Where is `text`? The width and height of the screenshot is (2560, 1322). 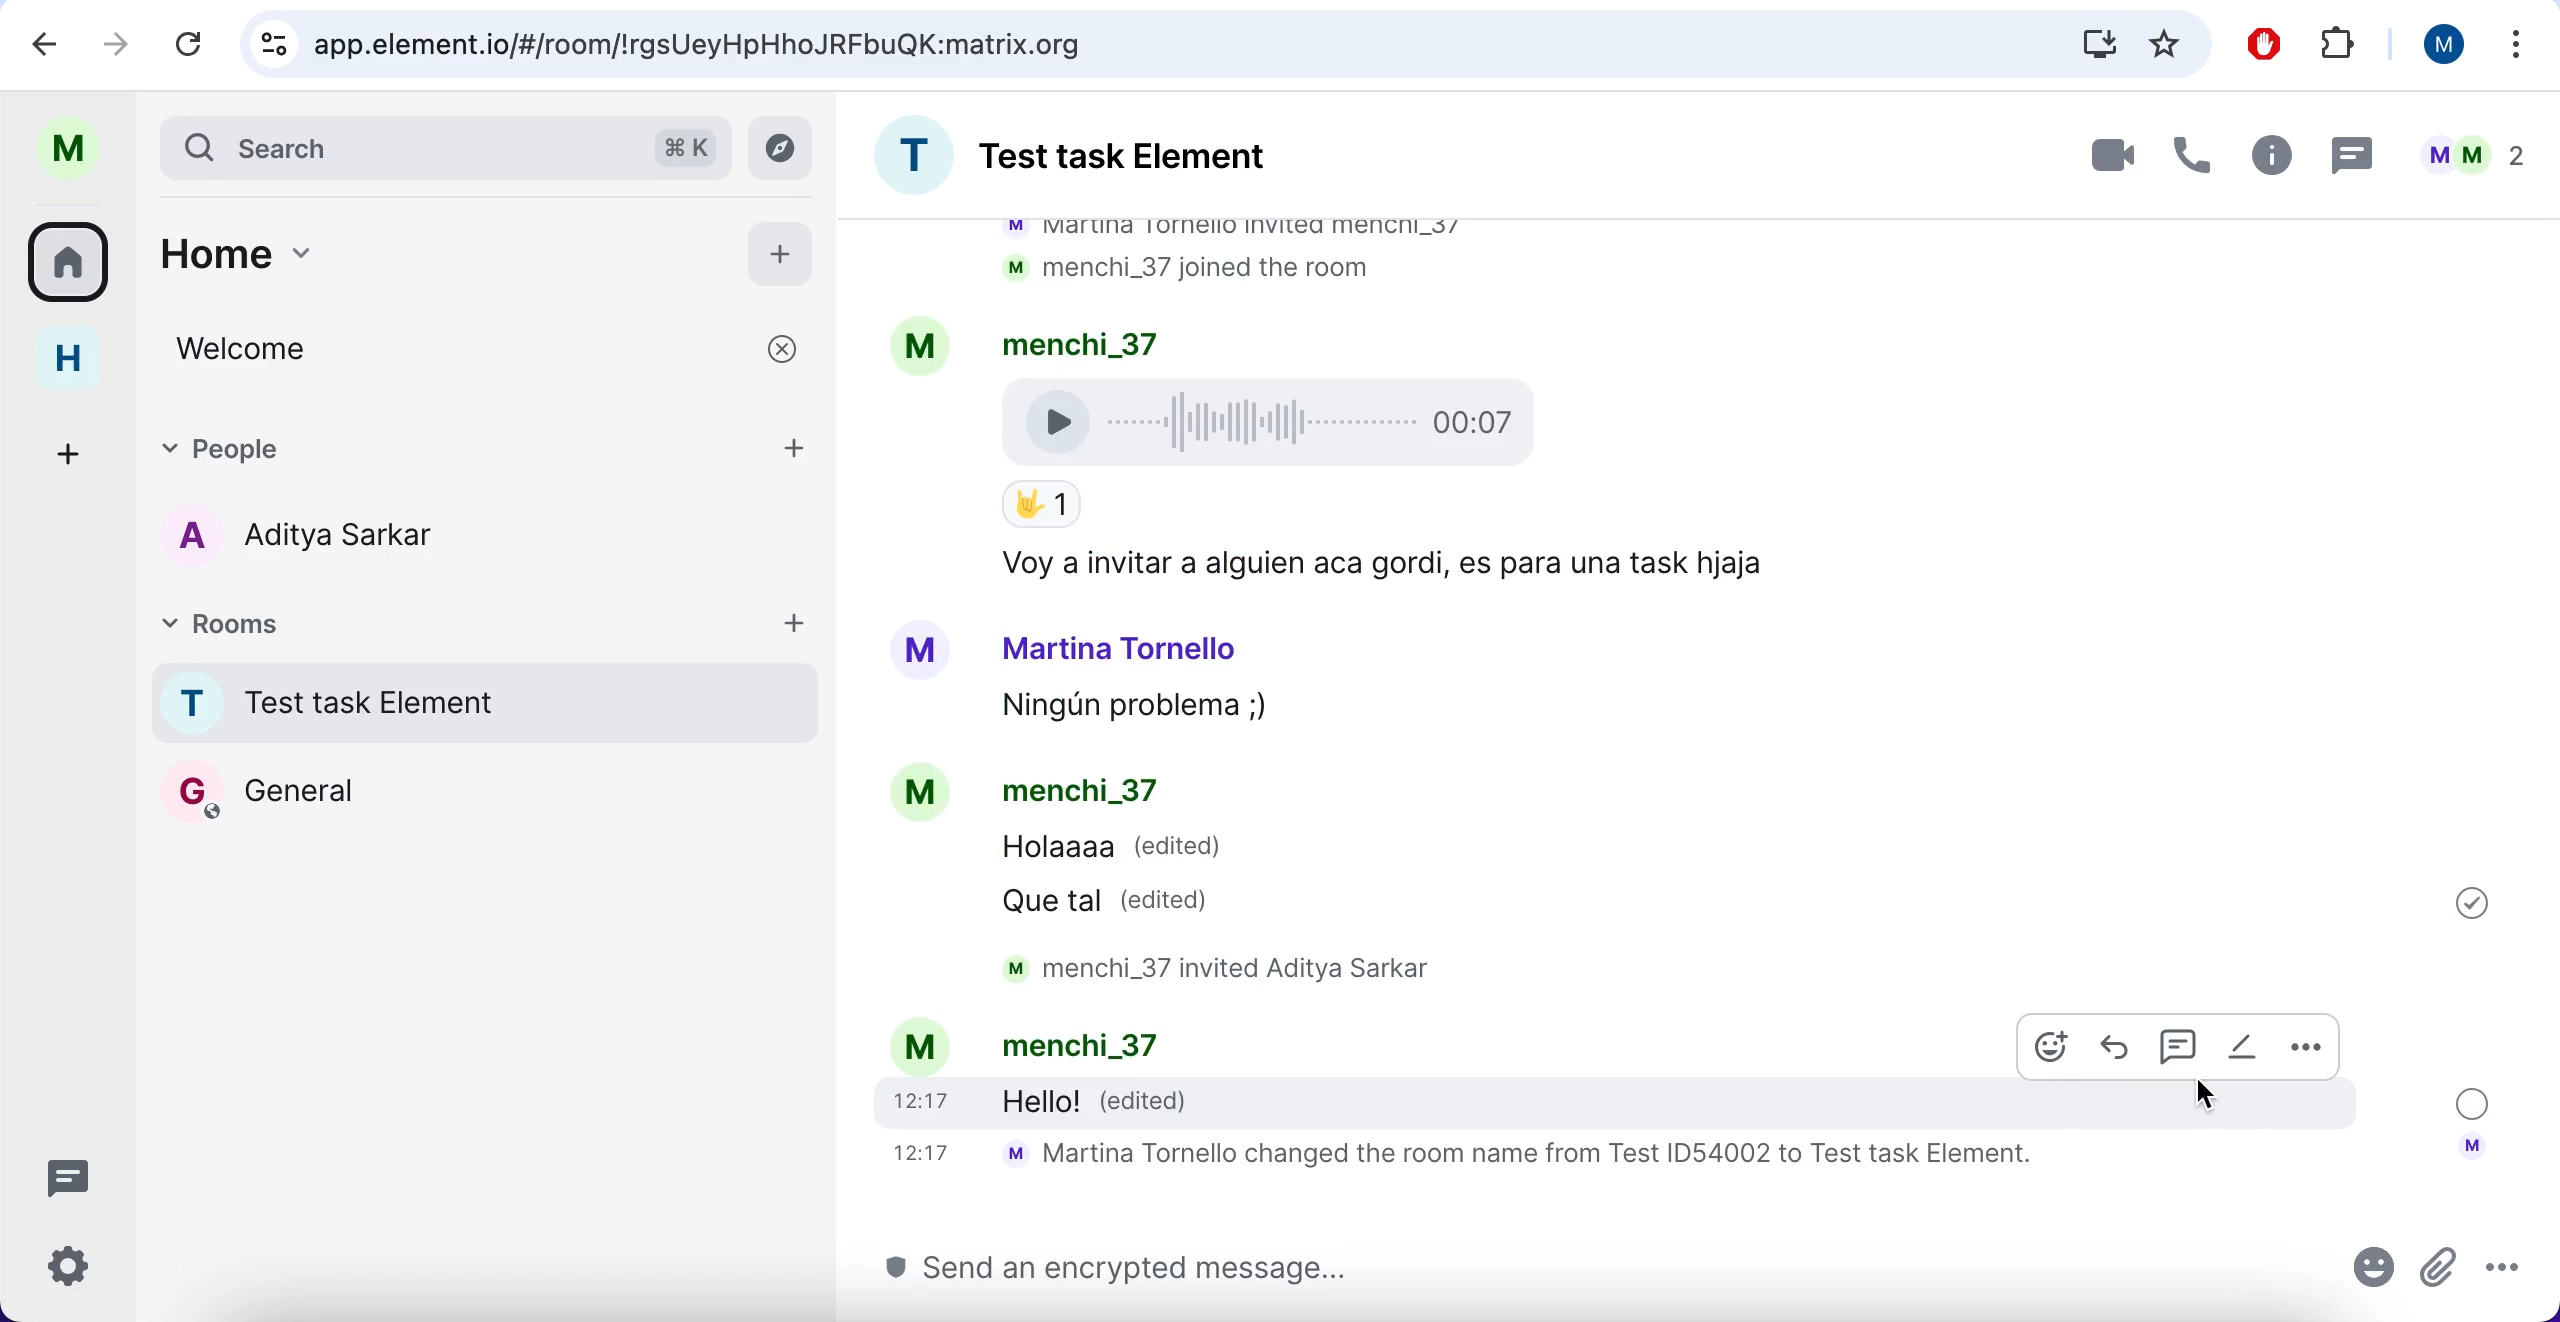
text is located at coordinates (1093, 1042).